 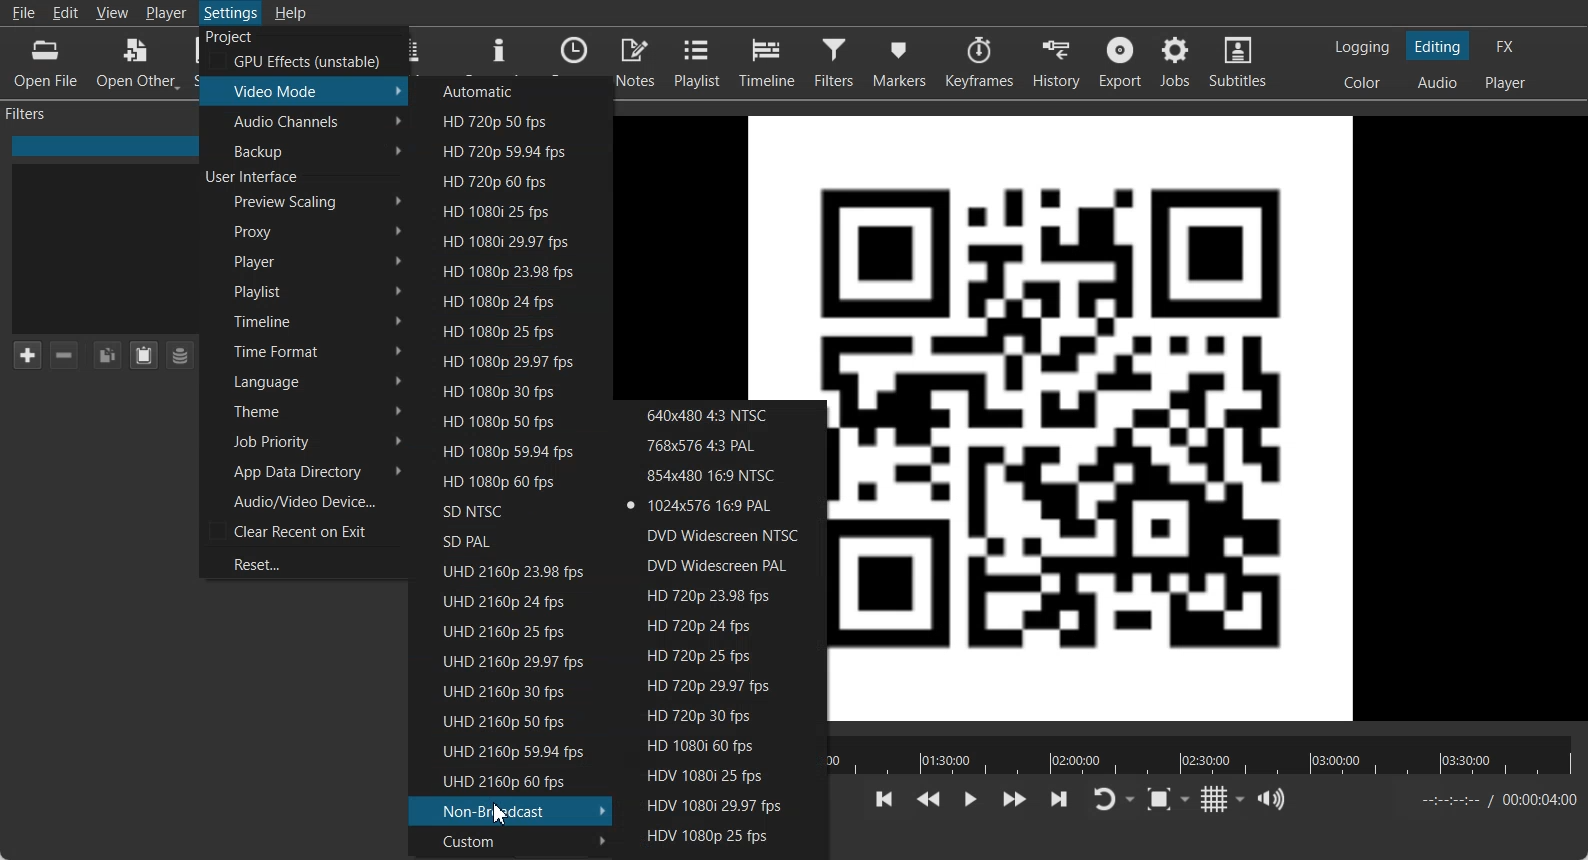 What do you see at coordinates (1219, 417) in the screenshot?
I see `File preview window` at bounding box center [1219, 417].